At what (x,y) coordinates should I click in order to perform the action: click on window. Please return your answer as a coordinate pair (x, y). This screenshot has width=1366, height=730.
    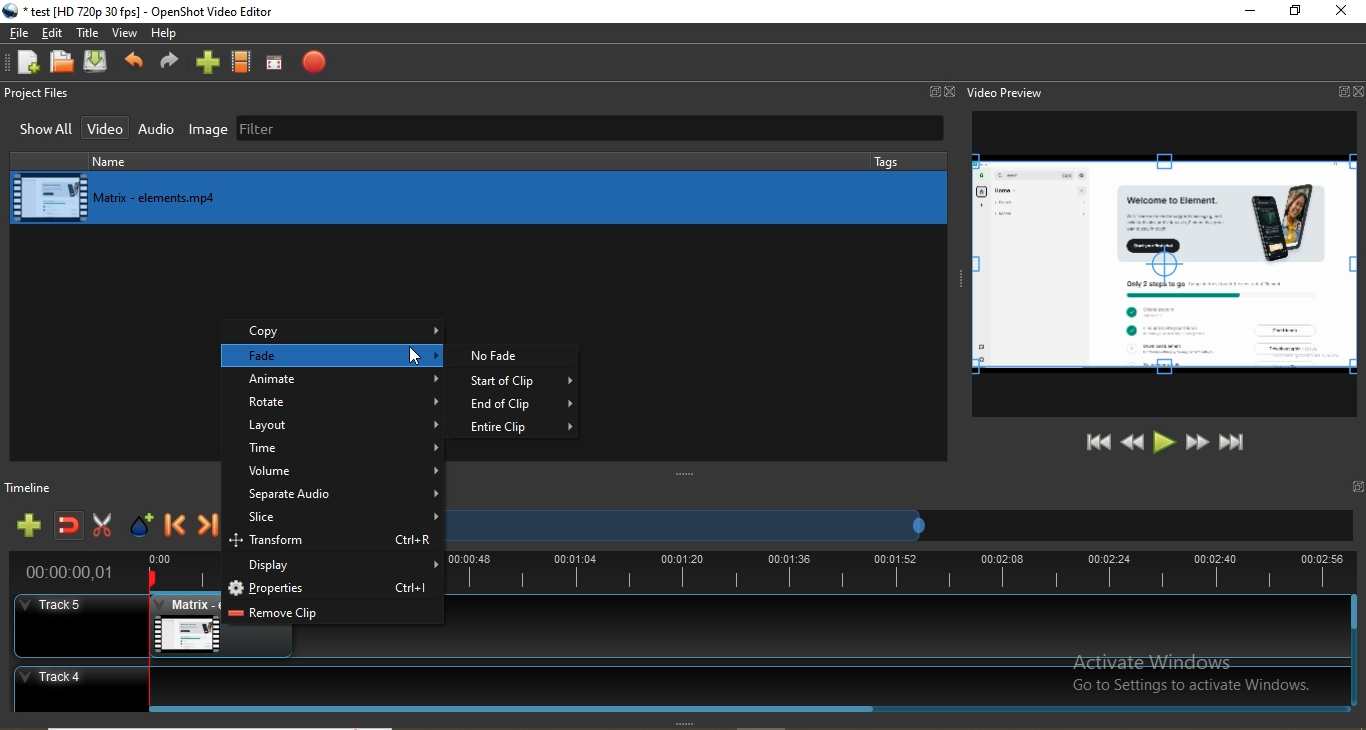
    Looking at the image, I should click on (1357, 487).